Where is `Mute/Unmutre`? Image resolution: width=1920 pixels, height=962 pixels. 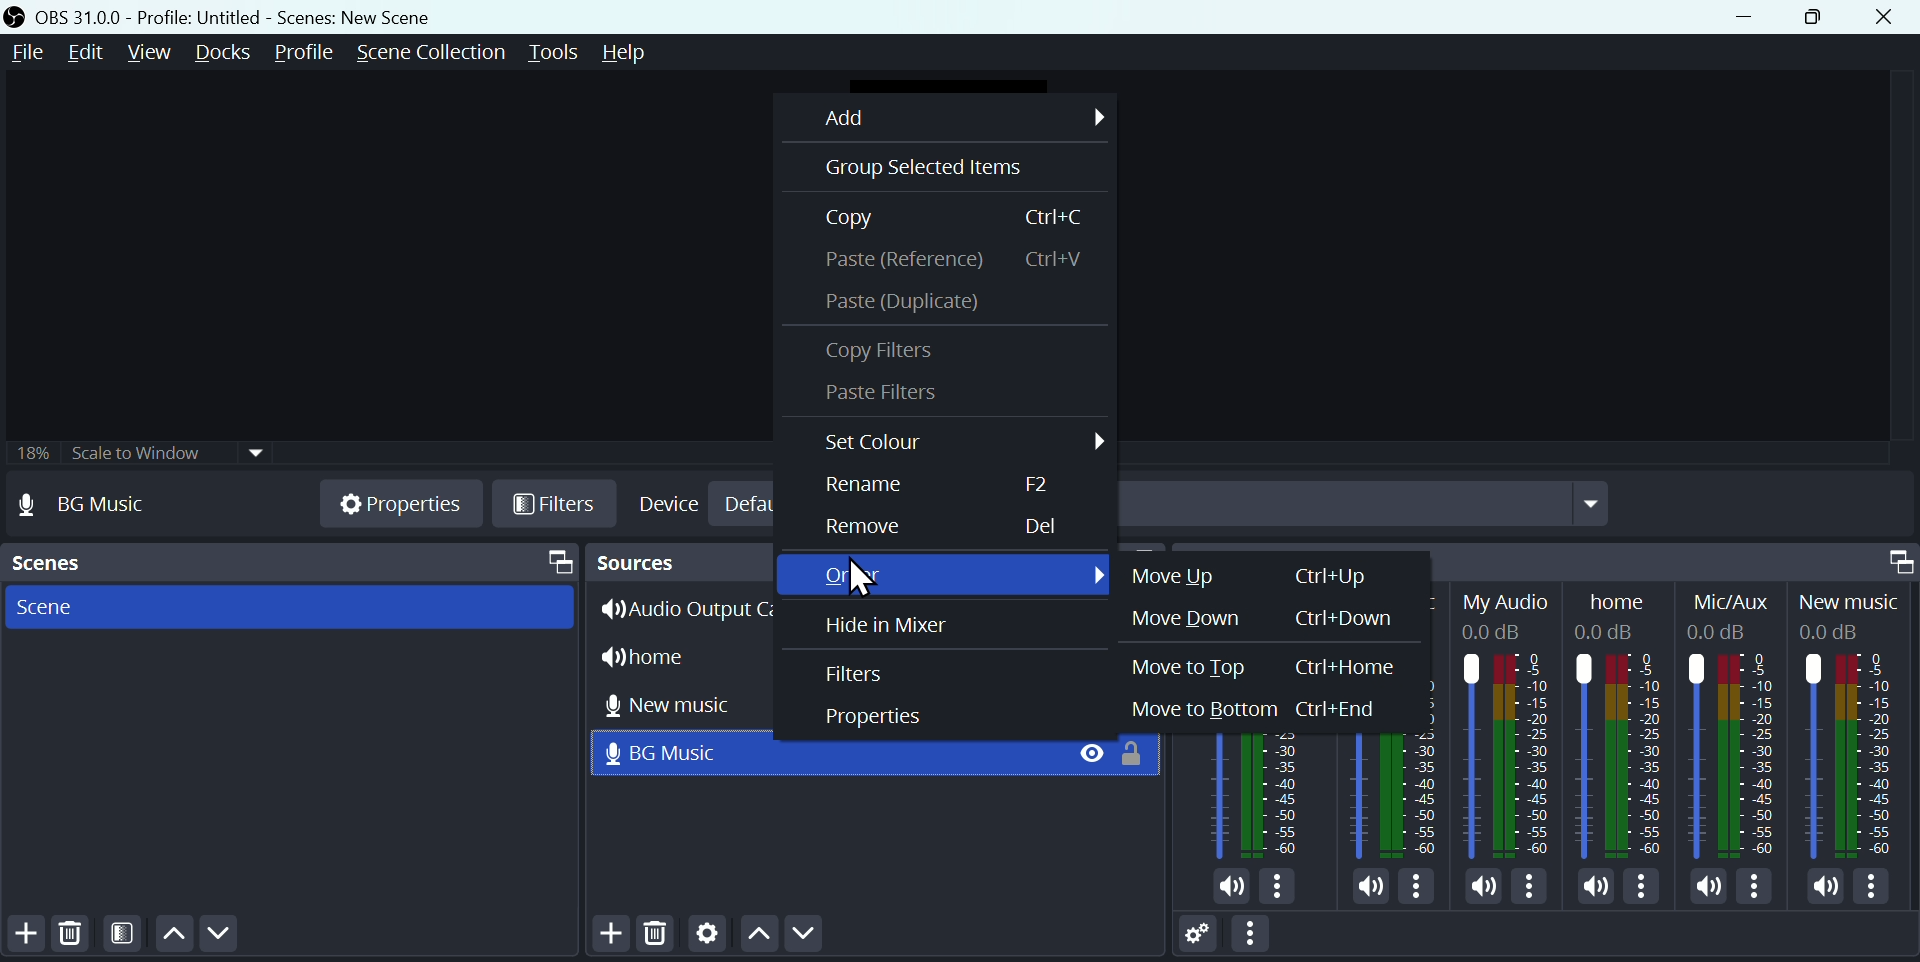
Mute/Unmutre is located at coordinates (1368, 882).